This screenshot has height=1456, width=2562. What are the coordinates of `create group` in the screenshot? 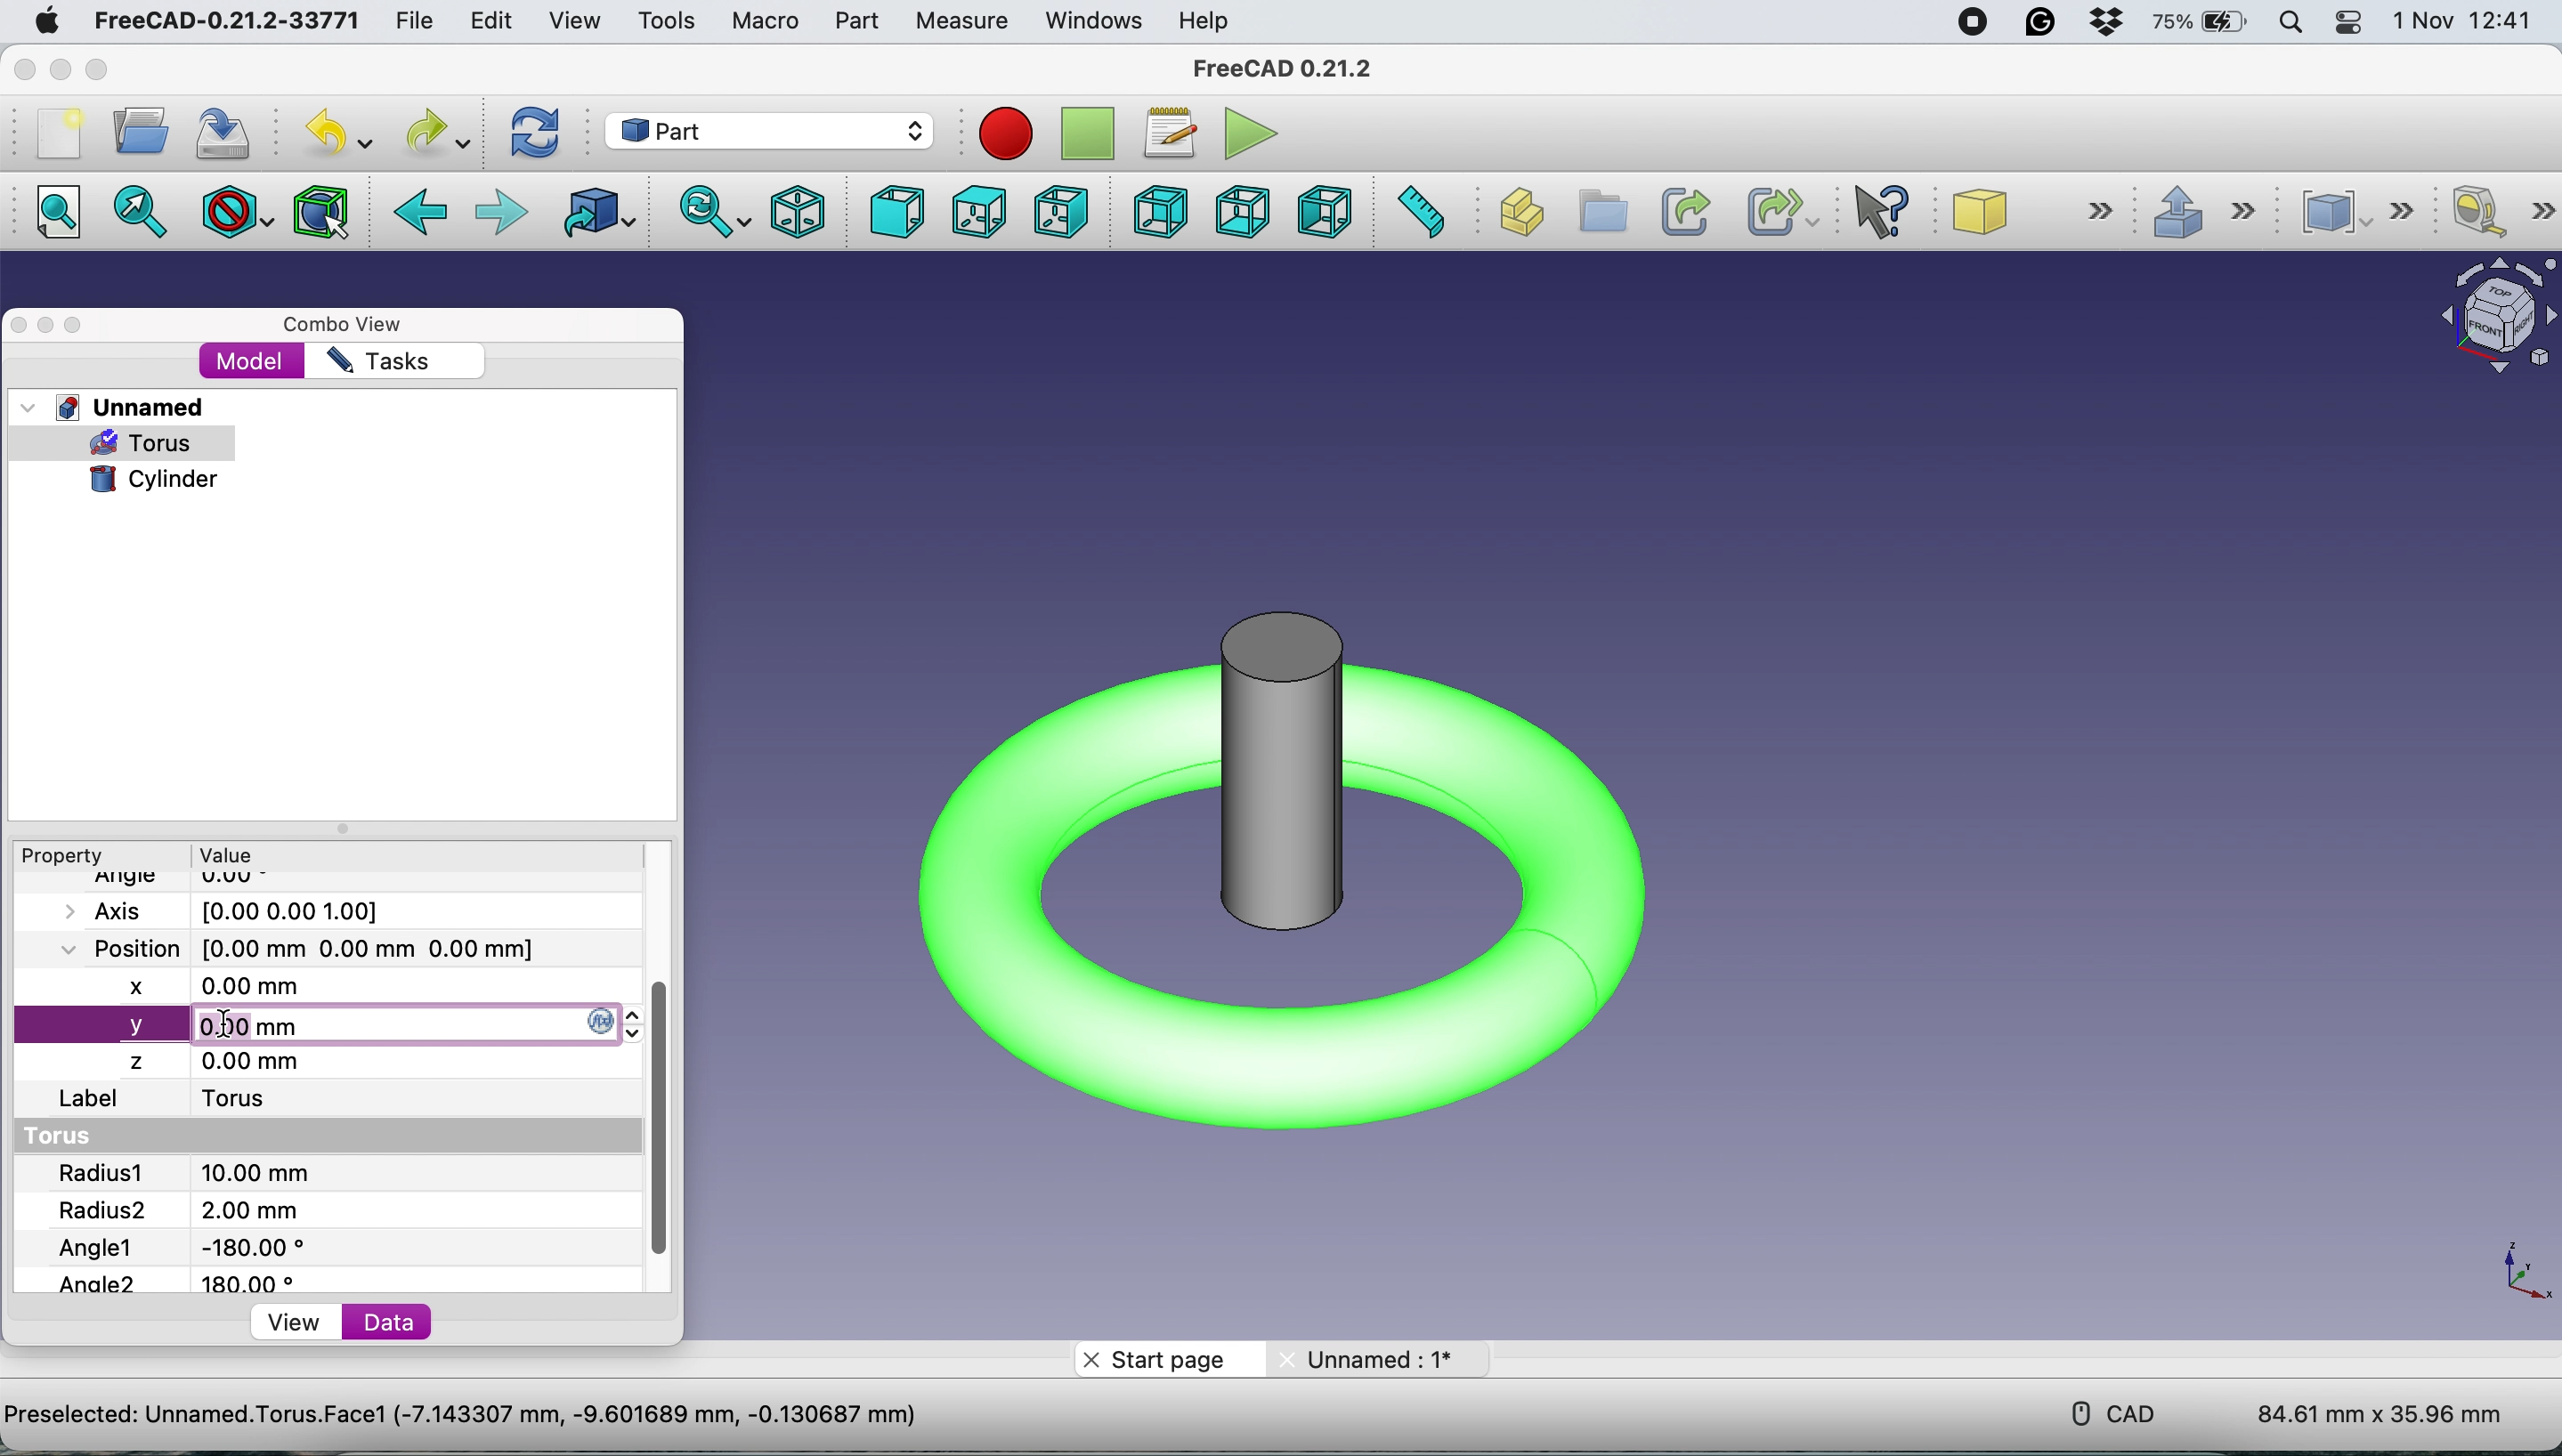 It's located at (1605, 213).